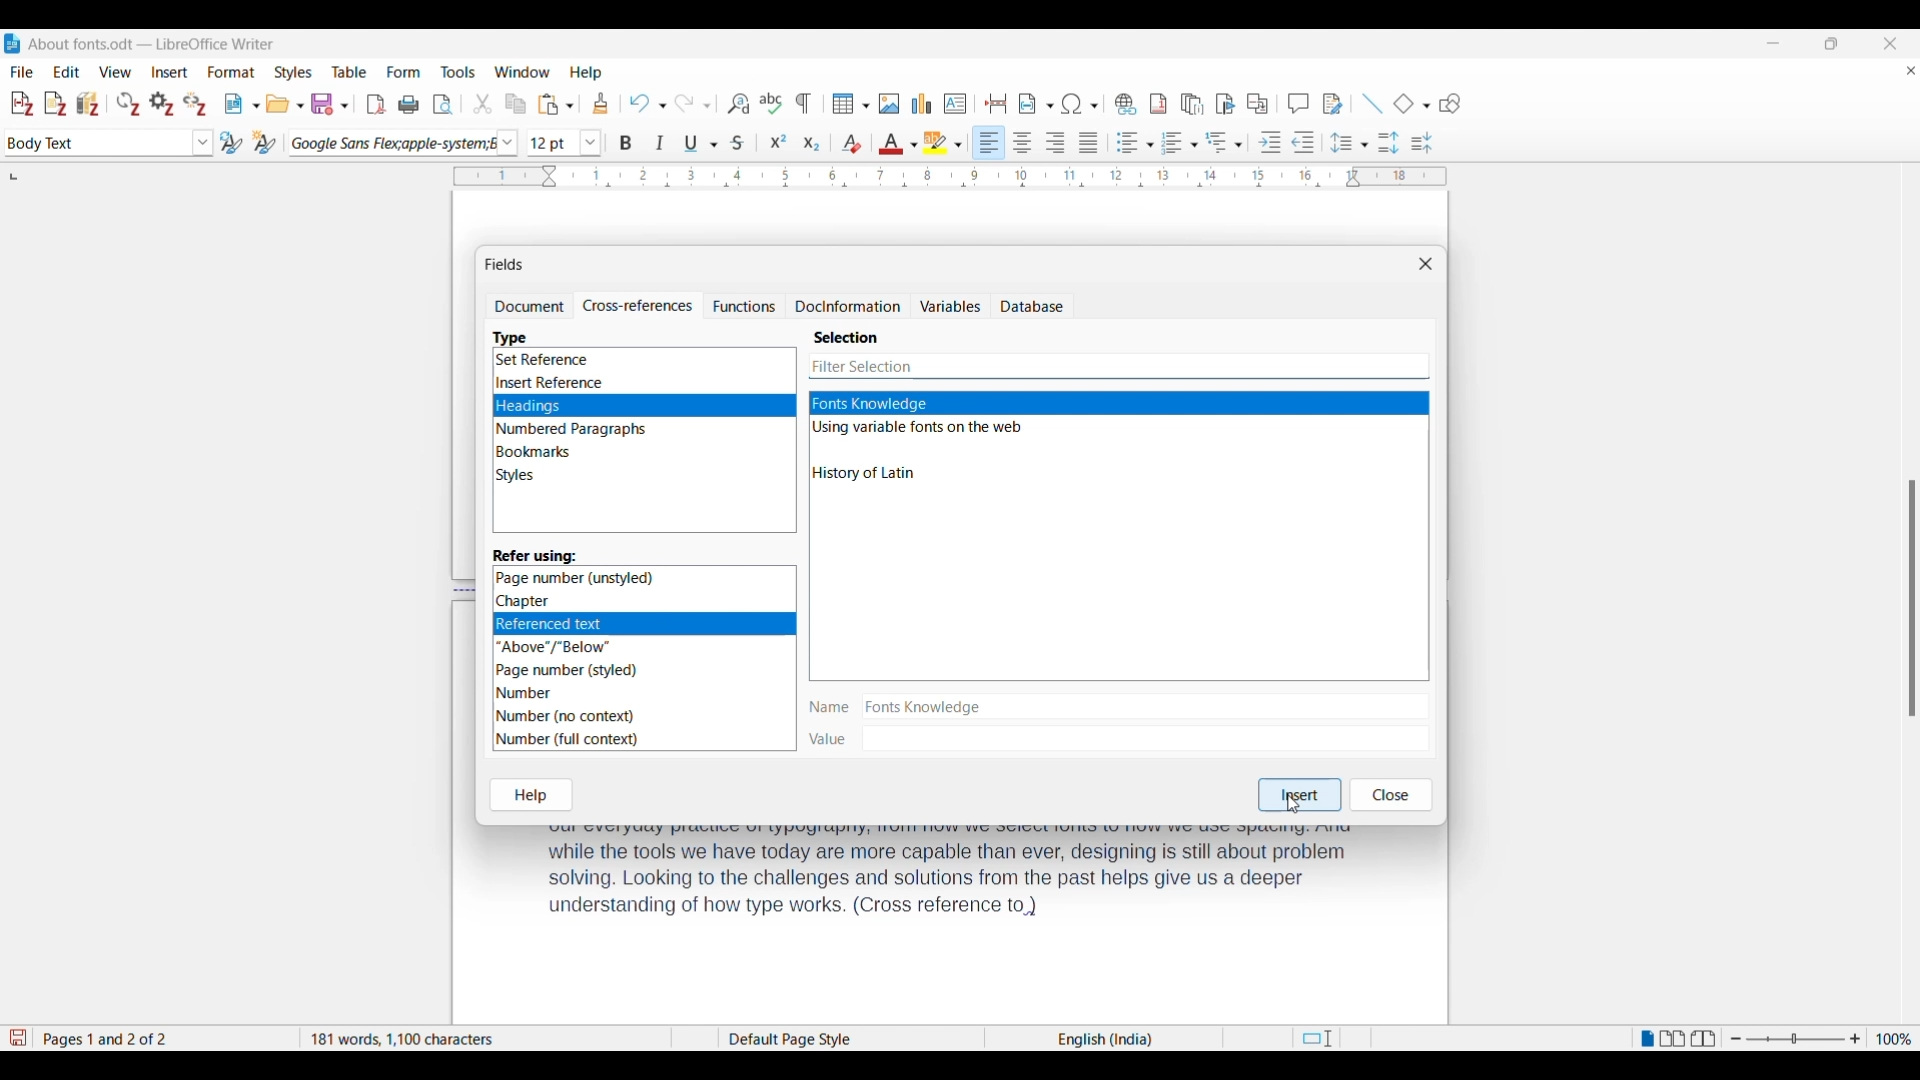  Describe the element at coordinates (21, 104) in the screenshot. I see `Add/Edit citation` at that location.